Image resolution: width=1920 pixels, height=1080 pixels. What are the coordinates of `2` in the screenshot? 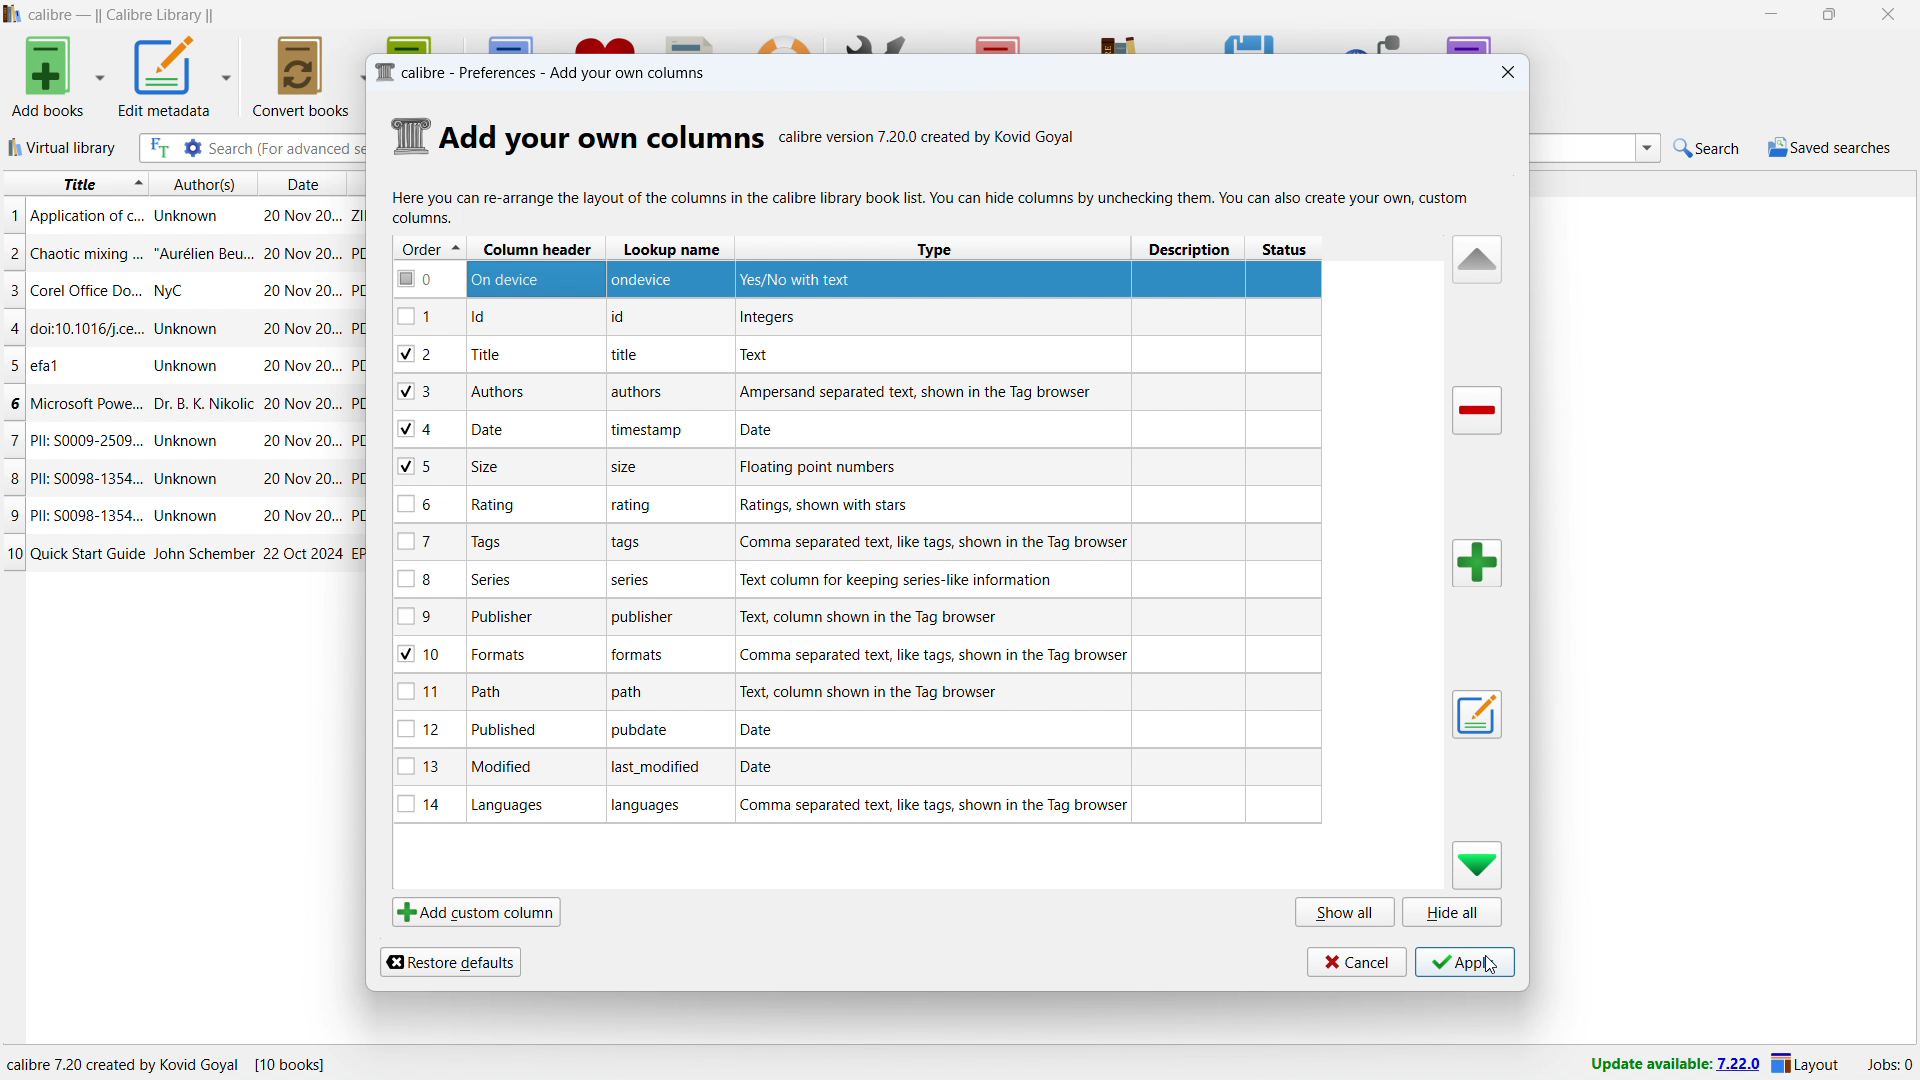 It's located at (429, 352).